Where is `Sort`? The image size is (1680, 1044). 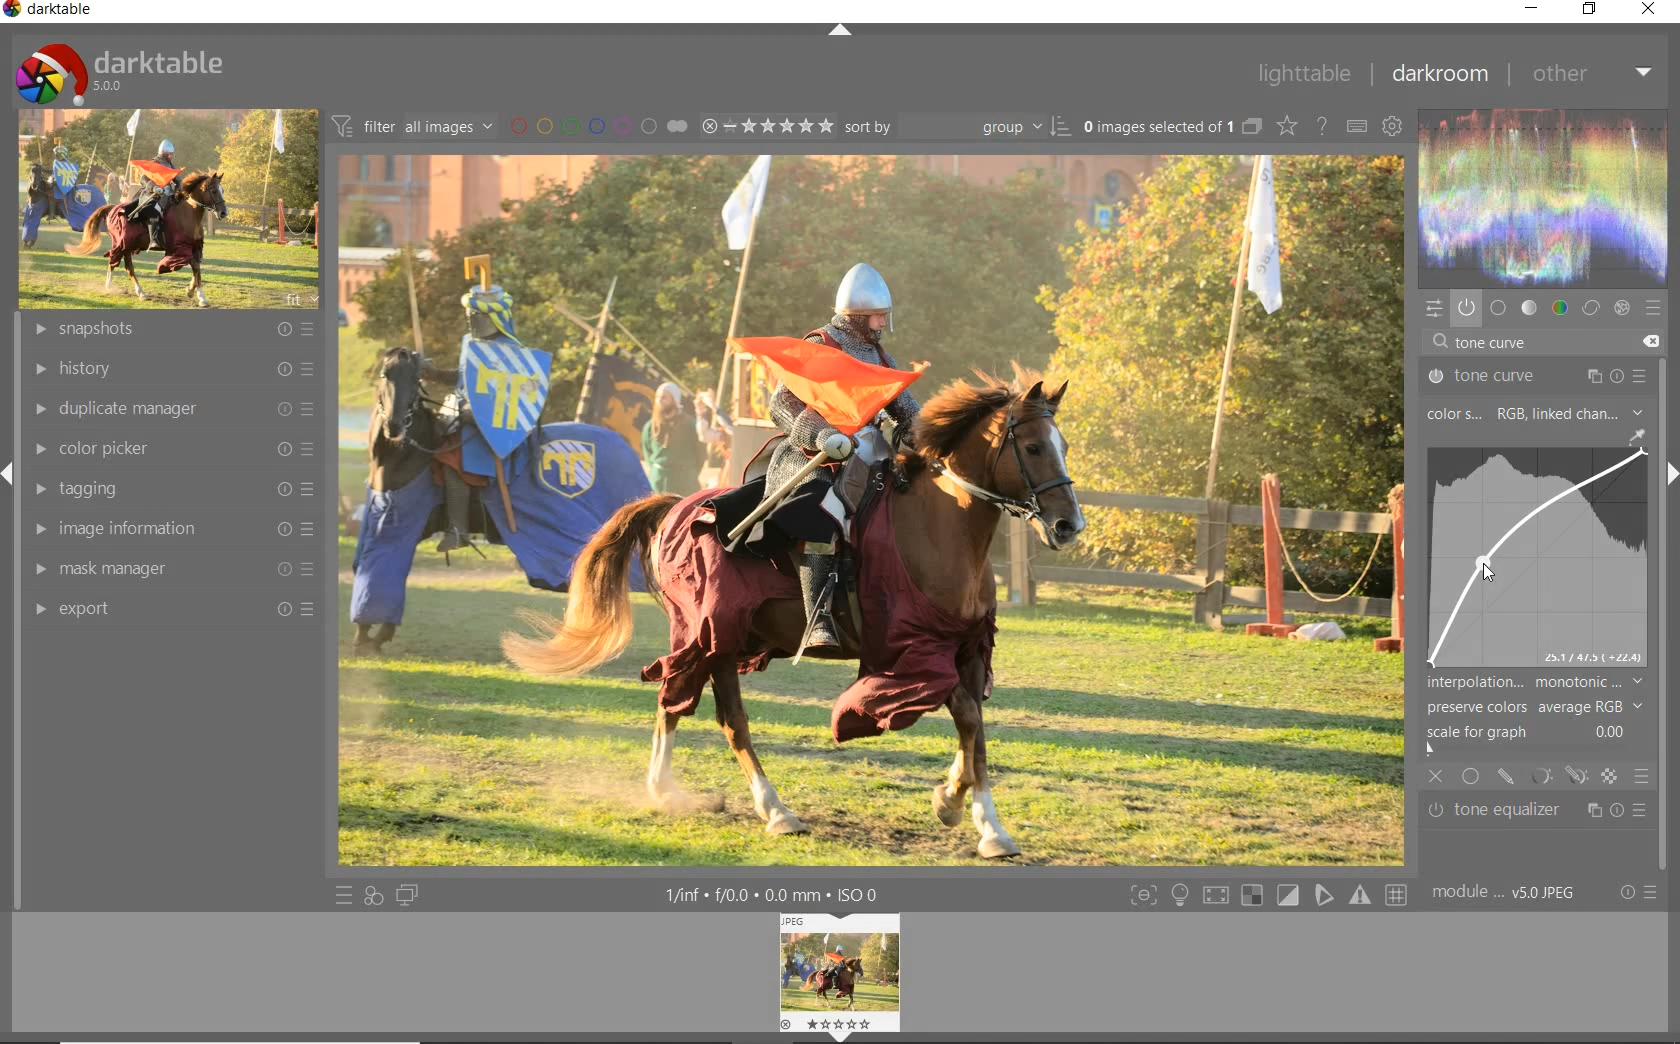
Sort is located at coordinates (957, 126).